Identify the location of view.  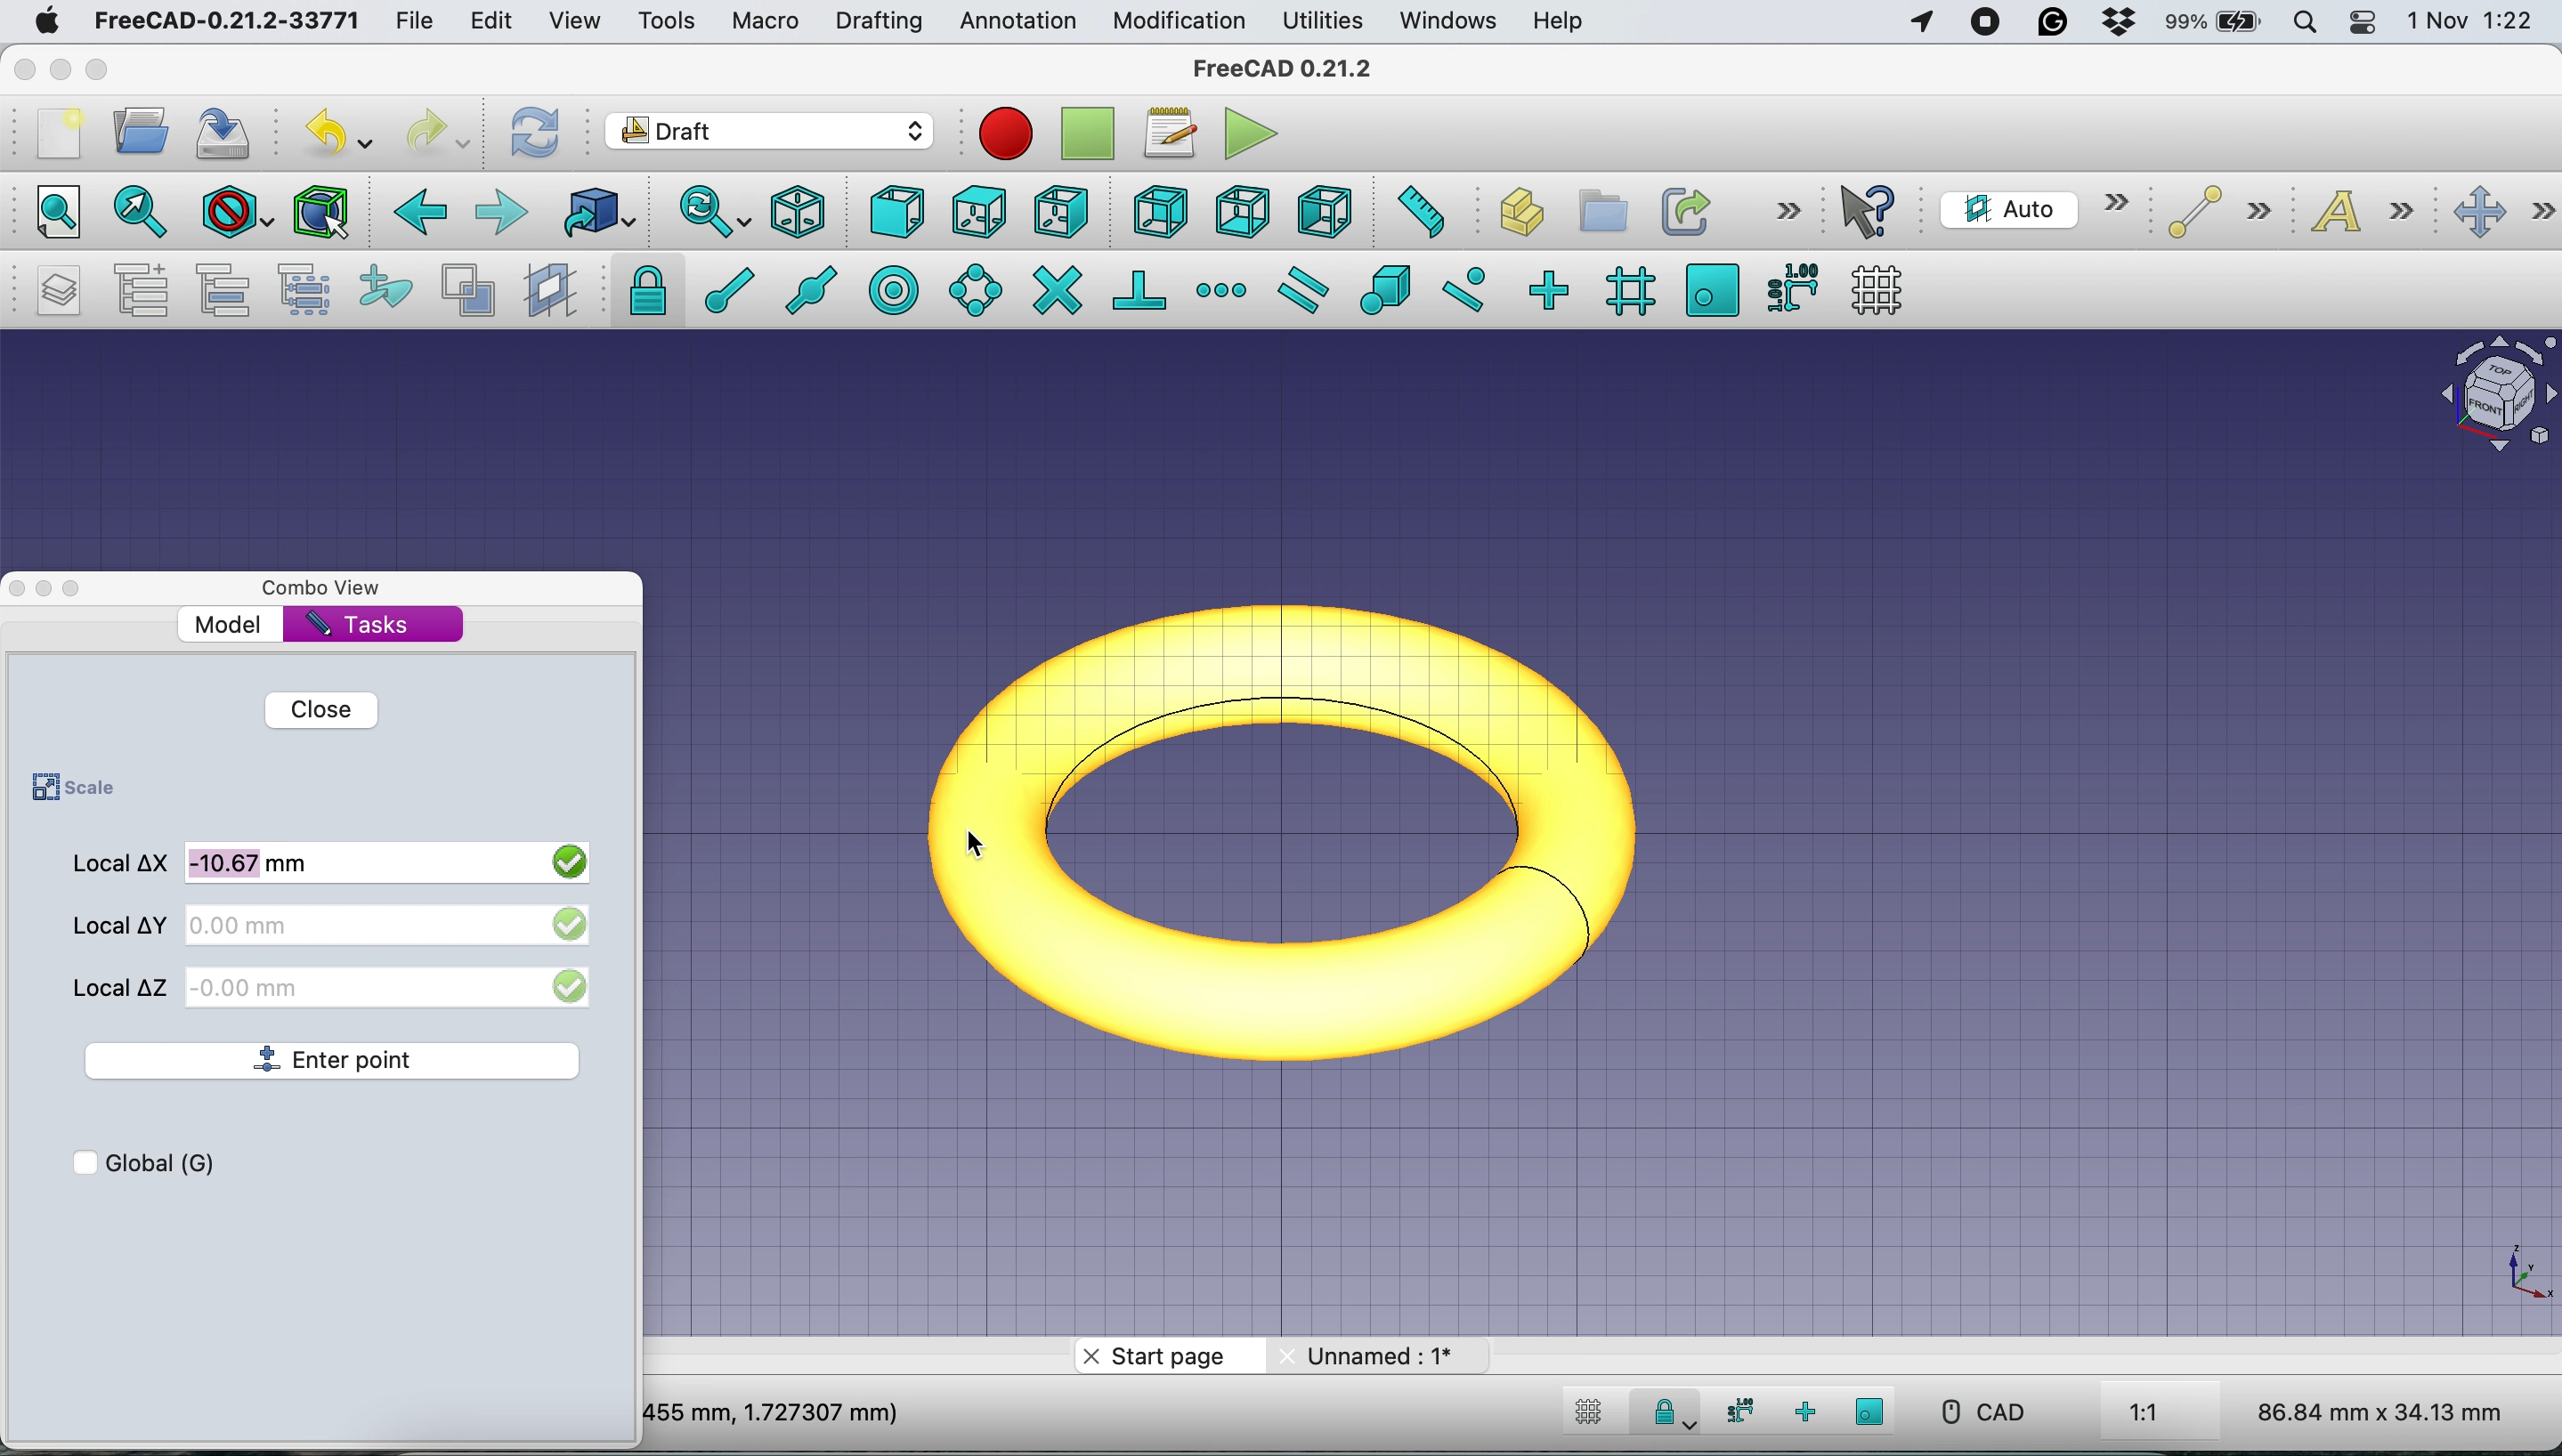
(574, 23).